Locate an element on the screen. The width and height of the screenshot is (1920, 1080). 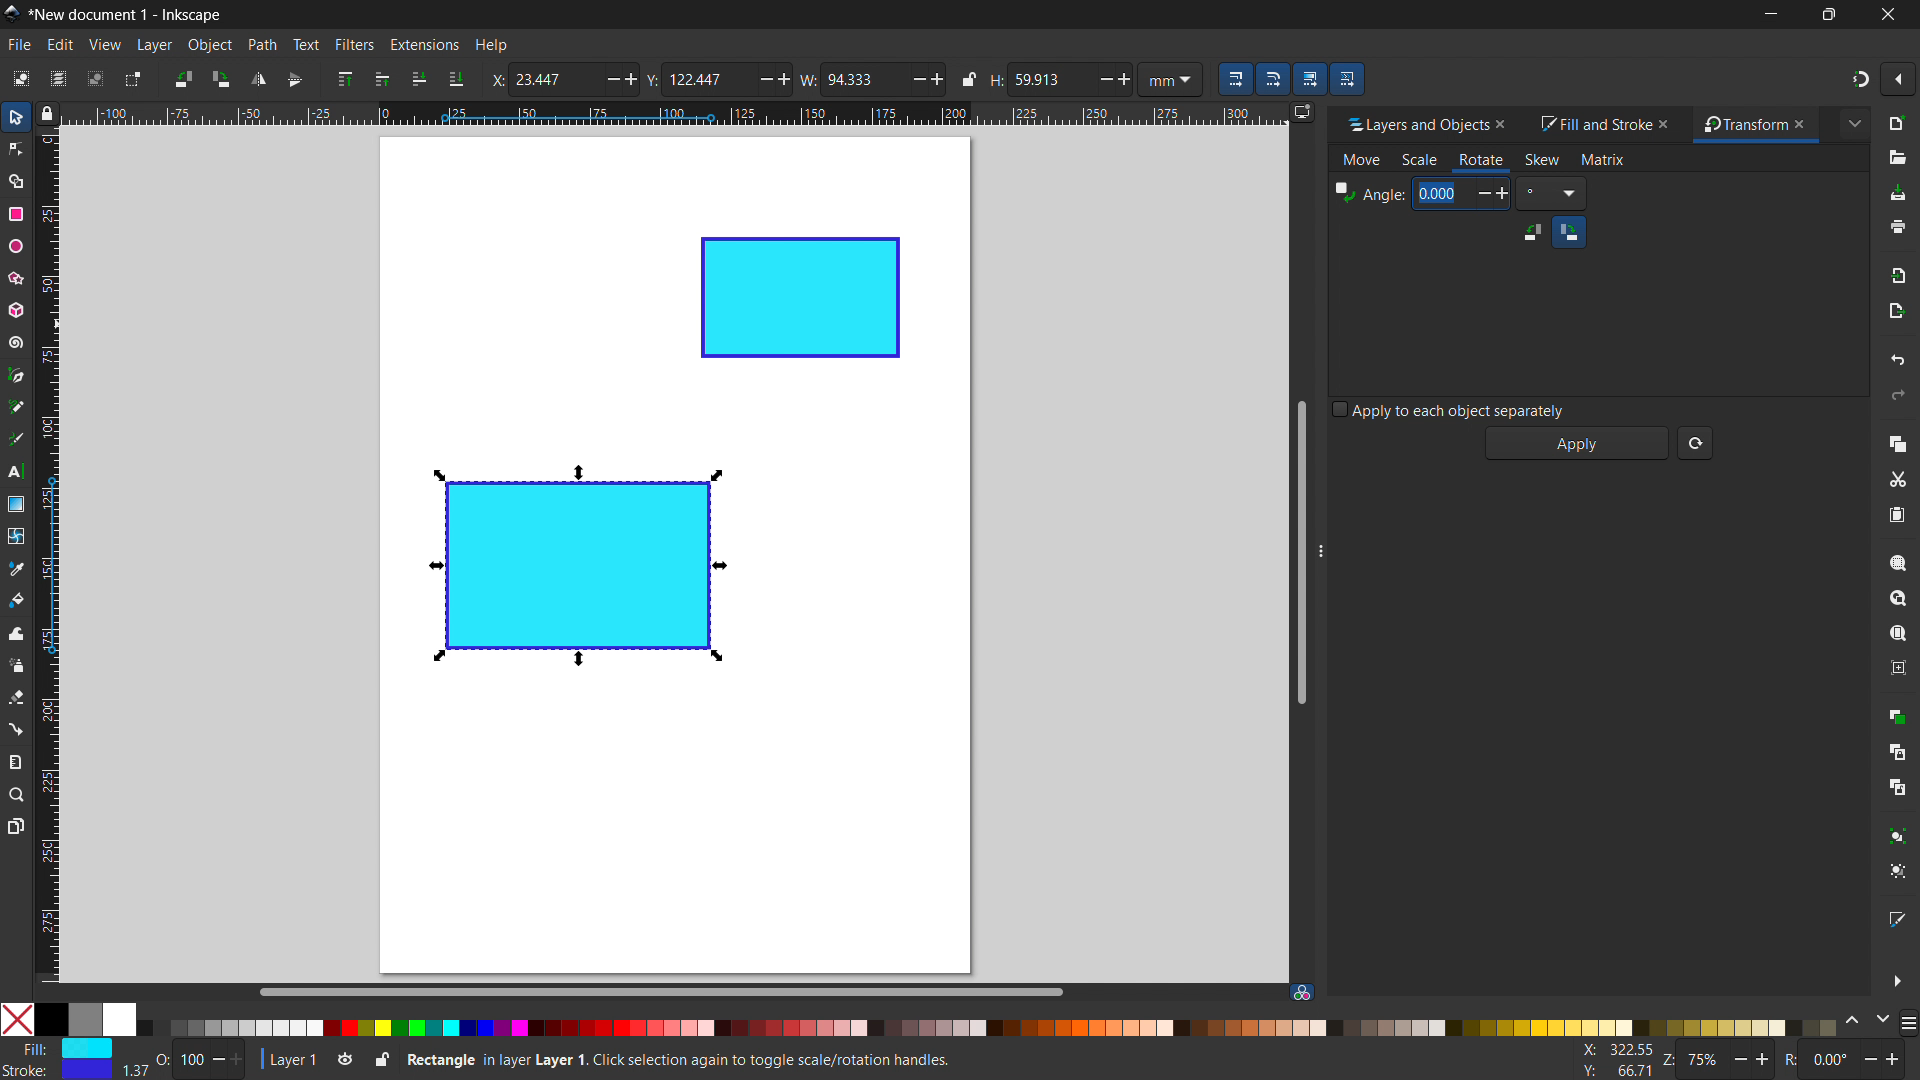
Stroke is located at coordinates (58, 1071).